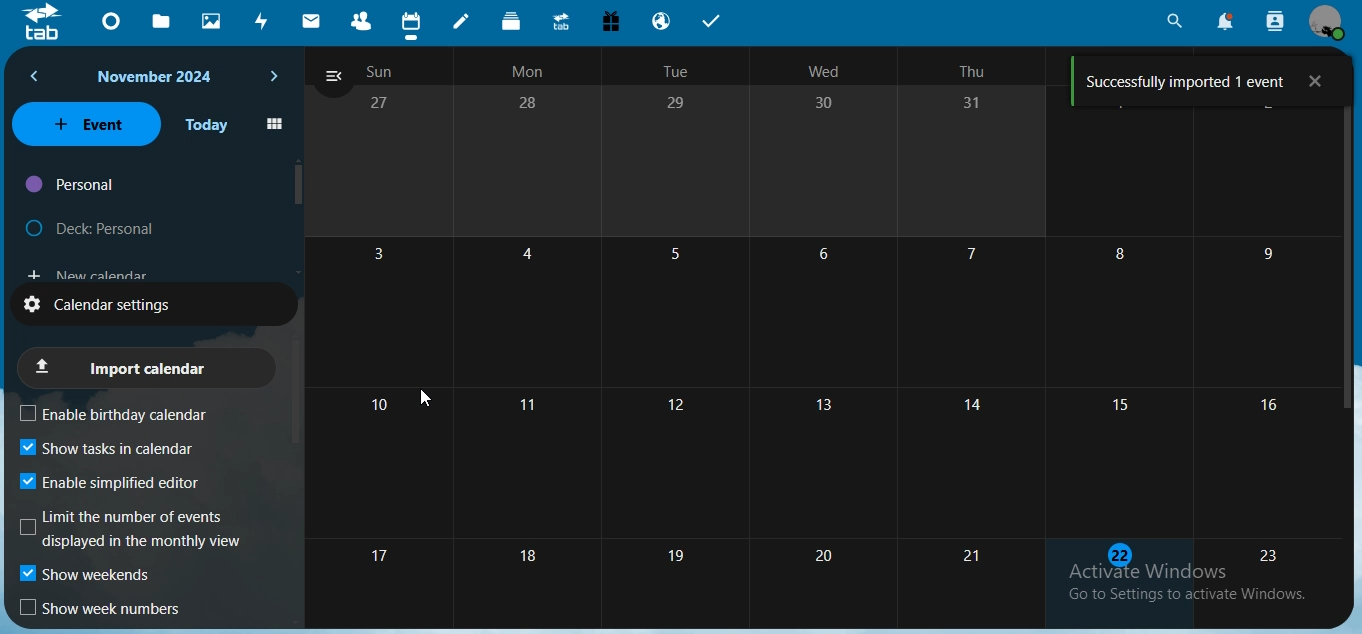 Image resolution: width=1362 pixels, height=634 pixels. Describe the element at coordinates (610, 21) in the screenshot. I see `free trial` at that location.